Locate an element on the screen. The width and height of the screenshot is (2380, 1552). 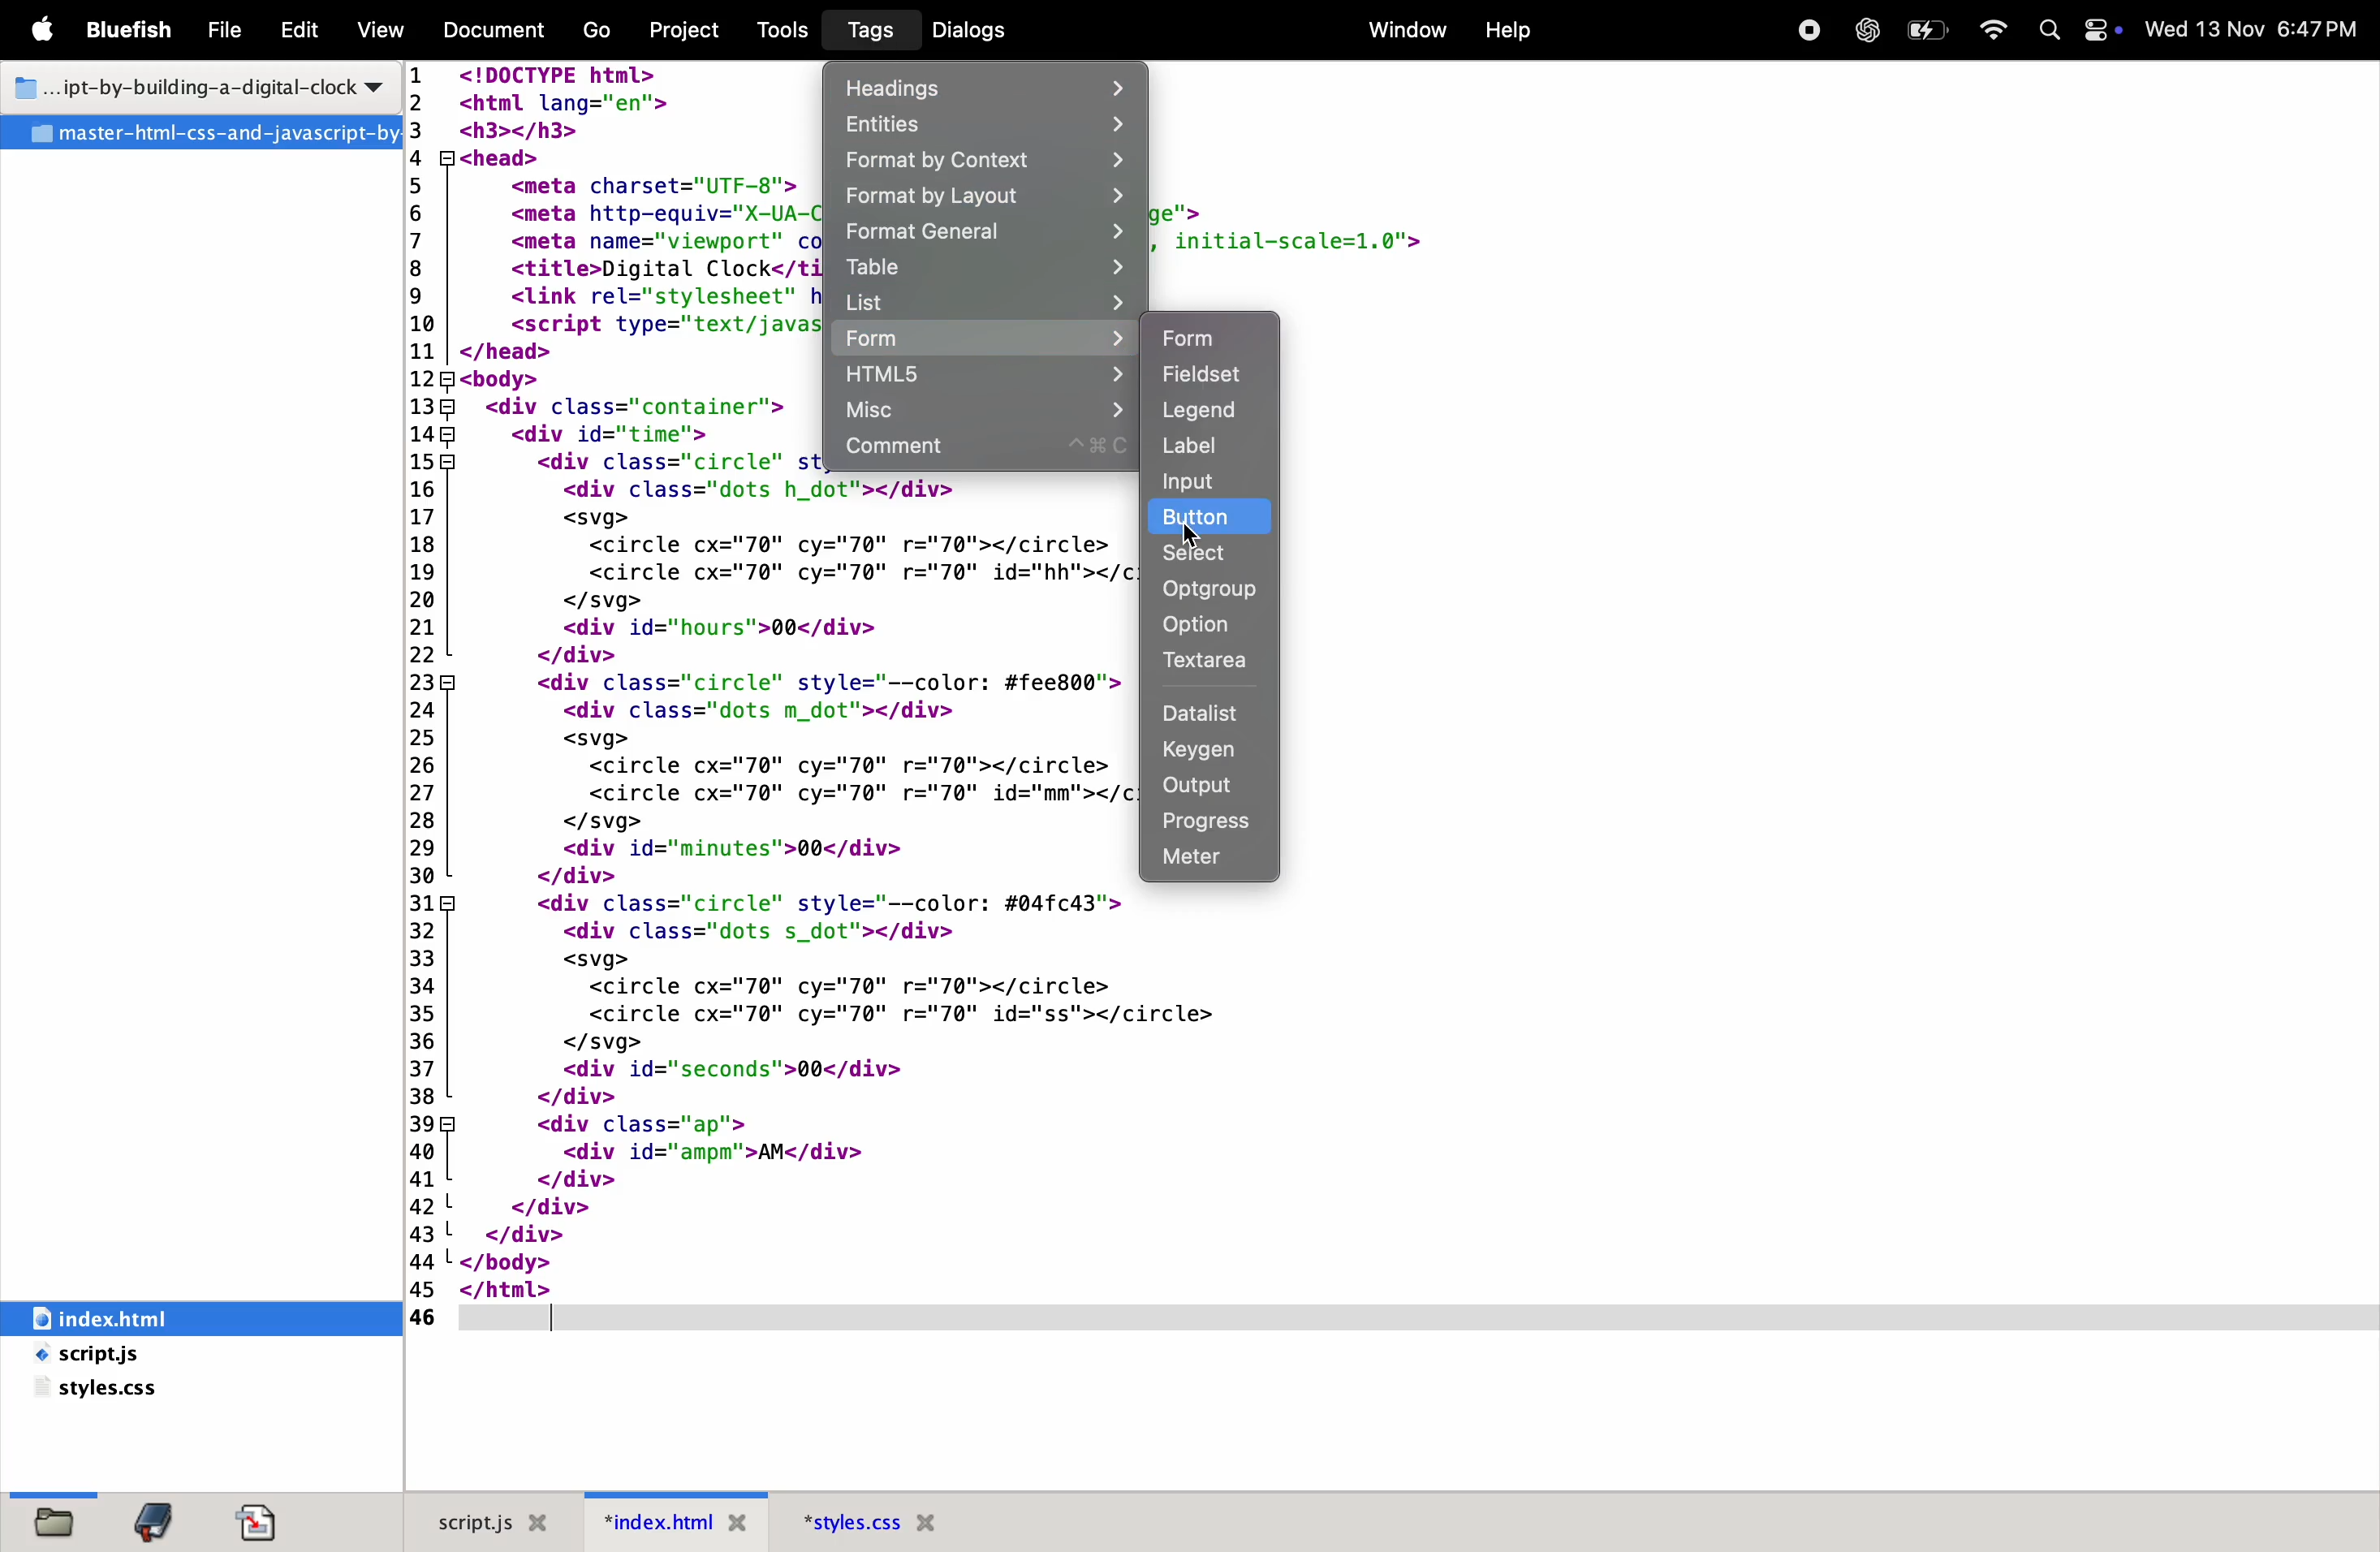
headings is located at coordinates (988, 89).